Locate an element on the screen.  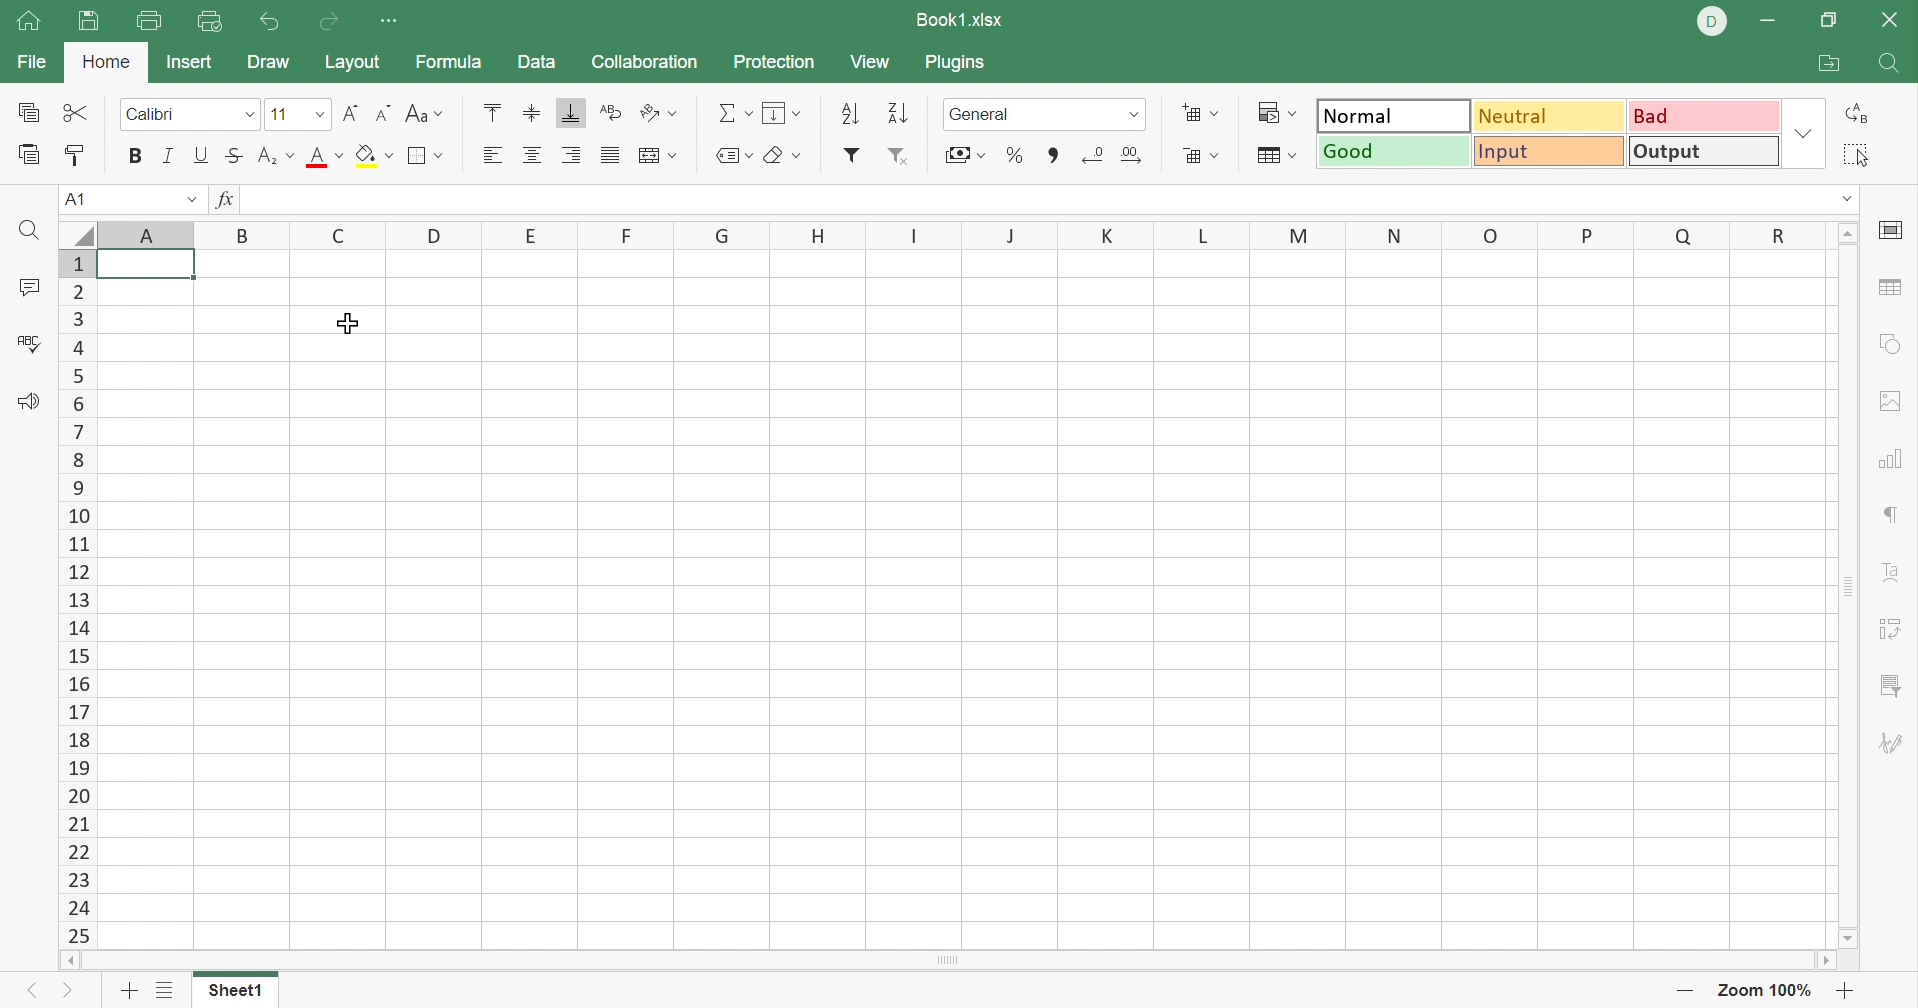
Copy is located at coordinates (32, 112).